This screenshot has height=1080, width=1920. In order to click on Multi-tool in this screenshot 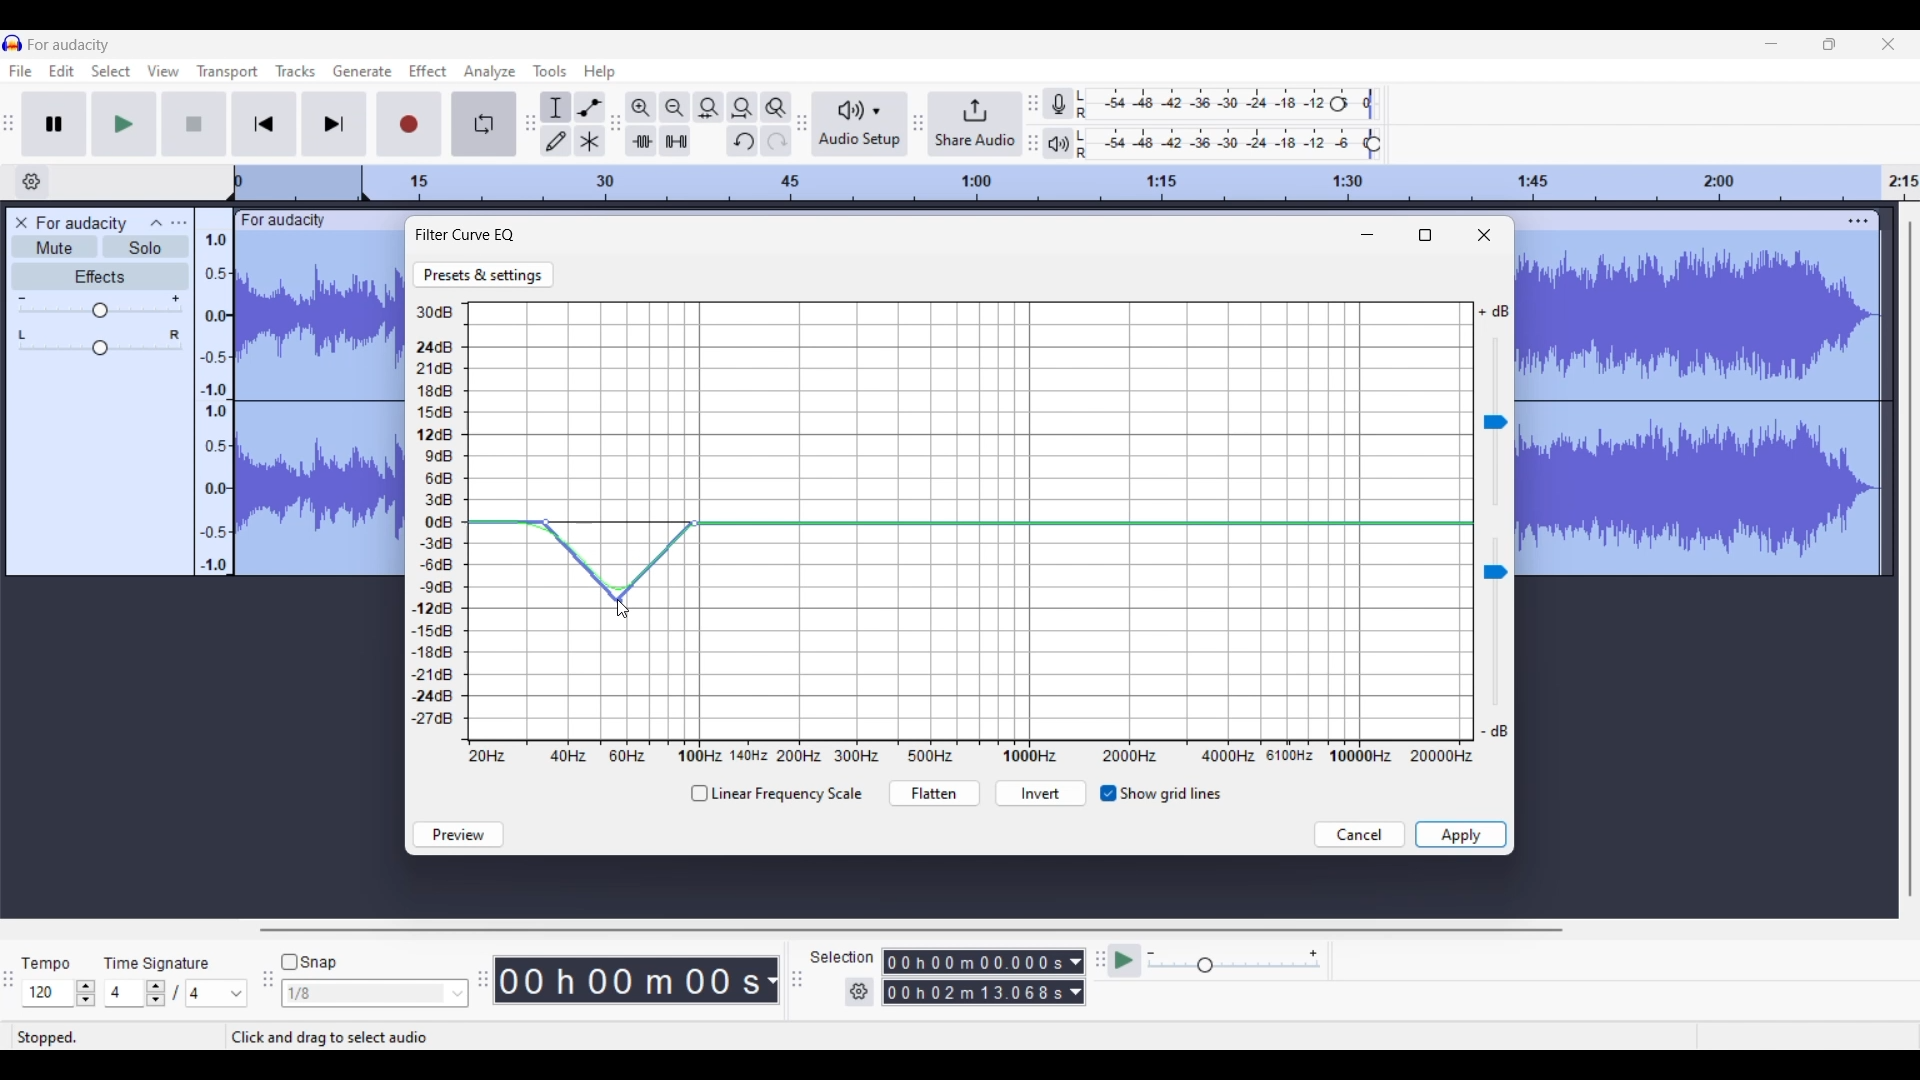, I will do `click(589, 140)`.